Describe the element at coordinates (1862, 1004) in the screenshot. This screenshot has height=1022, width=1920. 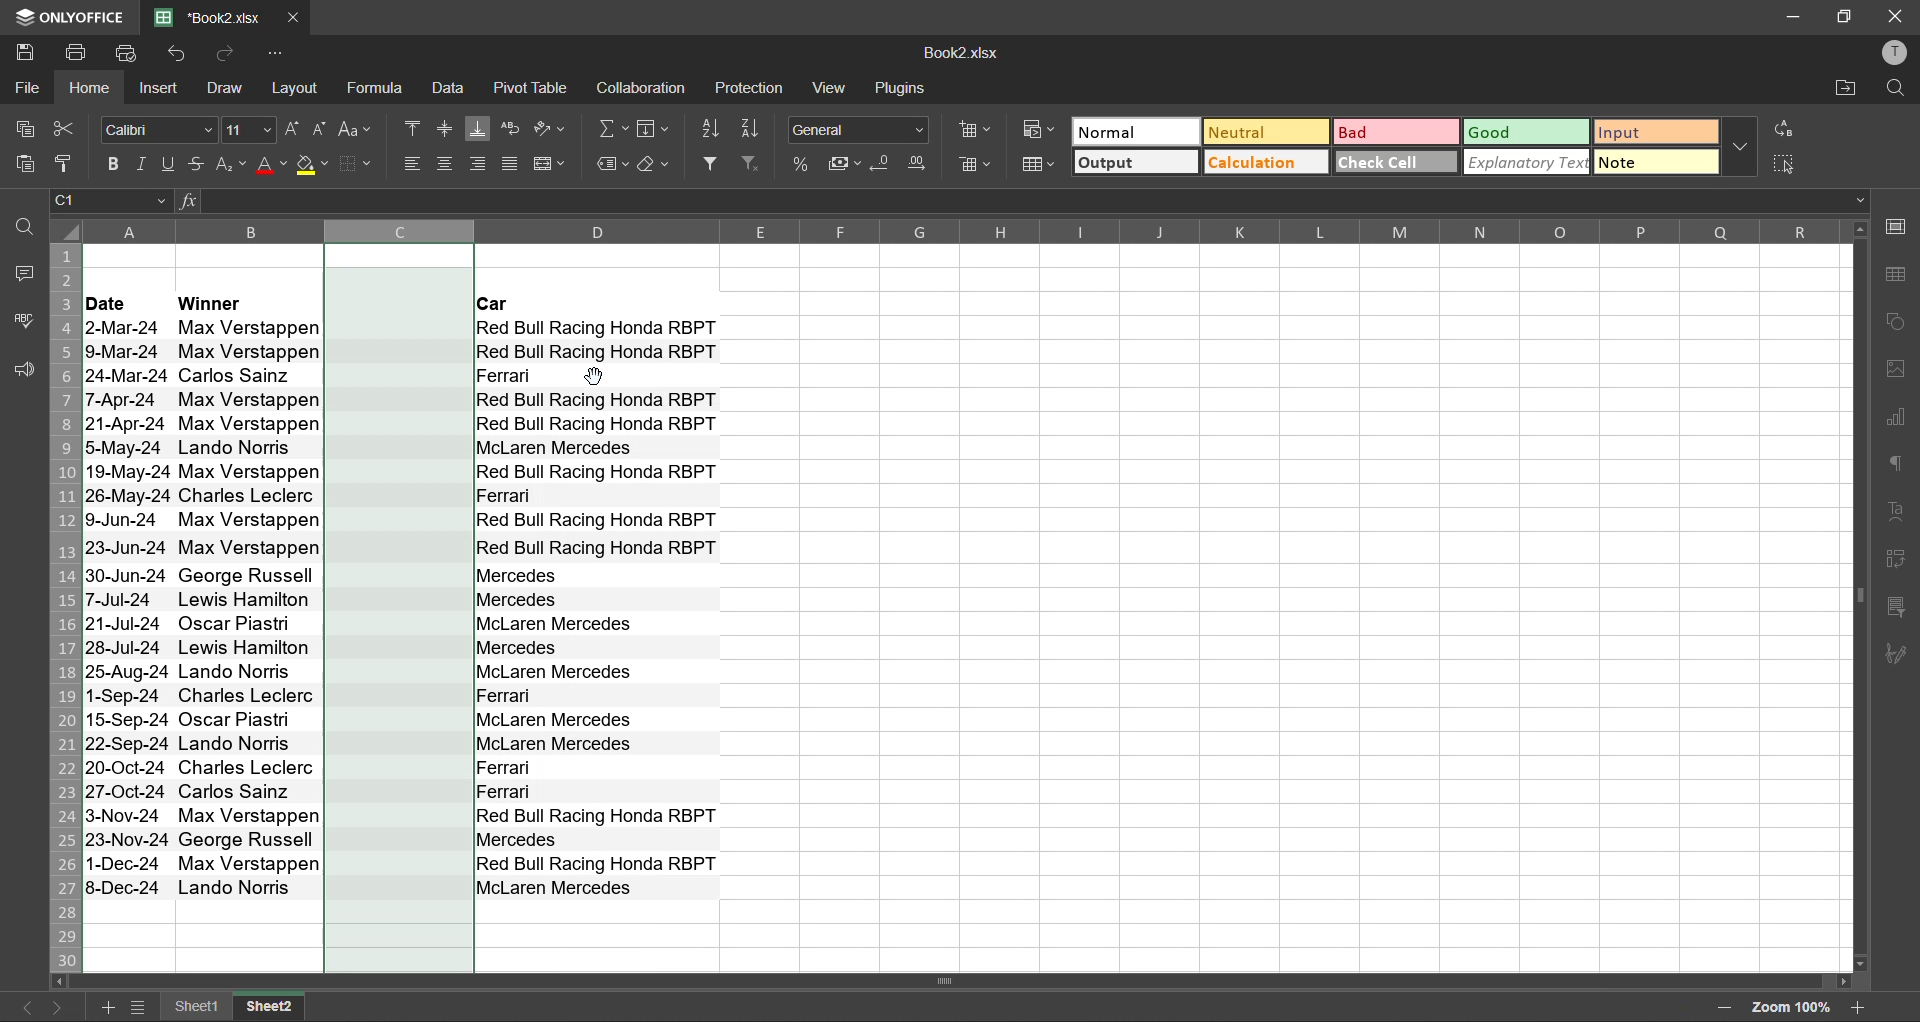
I see `zoom in` at that location.